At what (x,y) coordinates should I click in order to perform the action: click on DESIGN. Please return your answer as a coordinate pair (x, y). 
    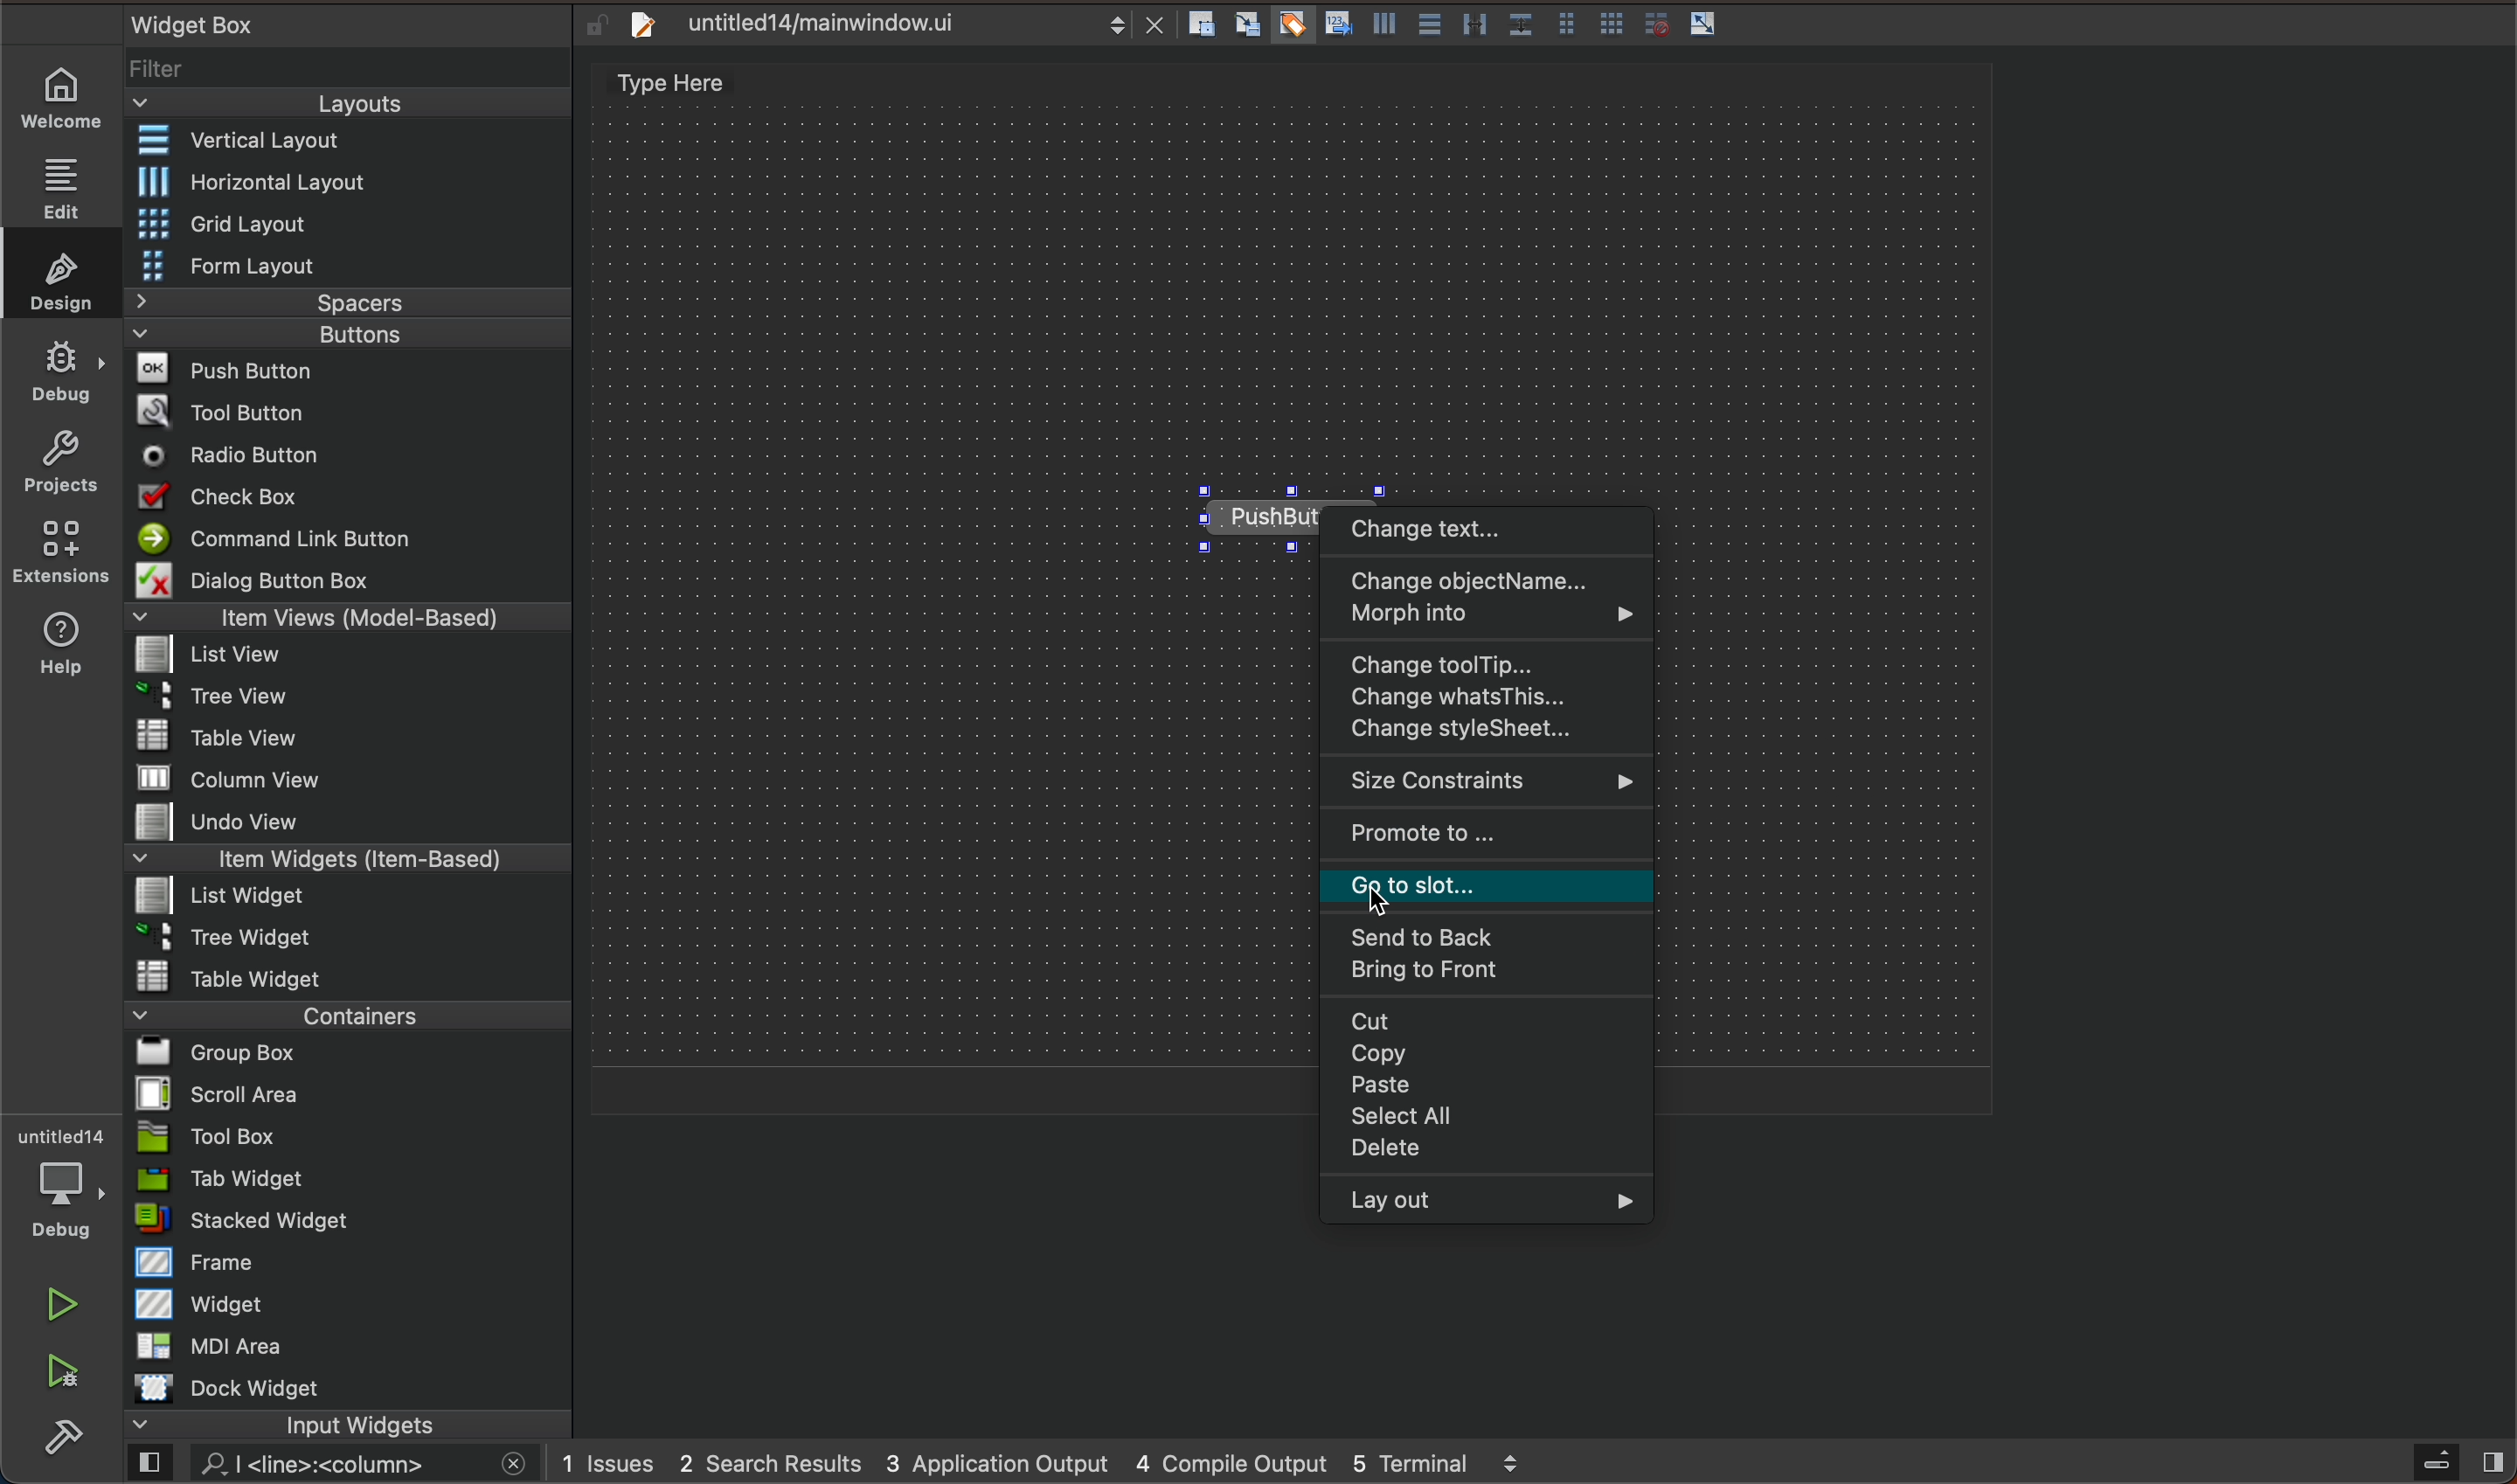
    Looking at the image, I should click on (56, 275).